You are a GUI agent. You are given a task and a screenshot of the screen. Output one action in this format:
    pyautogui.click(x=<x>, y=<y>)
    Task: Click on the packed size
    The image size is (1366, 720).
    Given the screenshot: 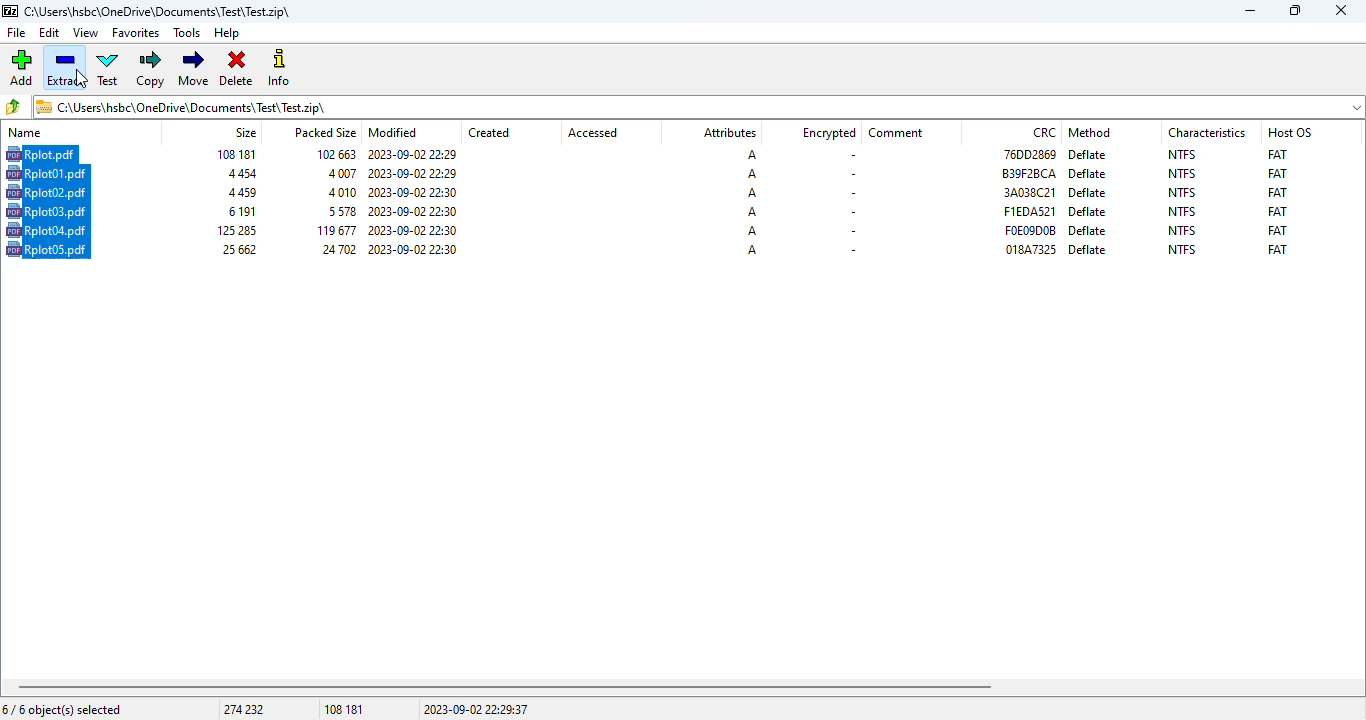 What is the action you would take?
    pyautogui.click(x=333, y=230)
    